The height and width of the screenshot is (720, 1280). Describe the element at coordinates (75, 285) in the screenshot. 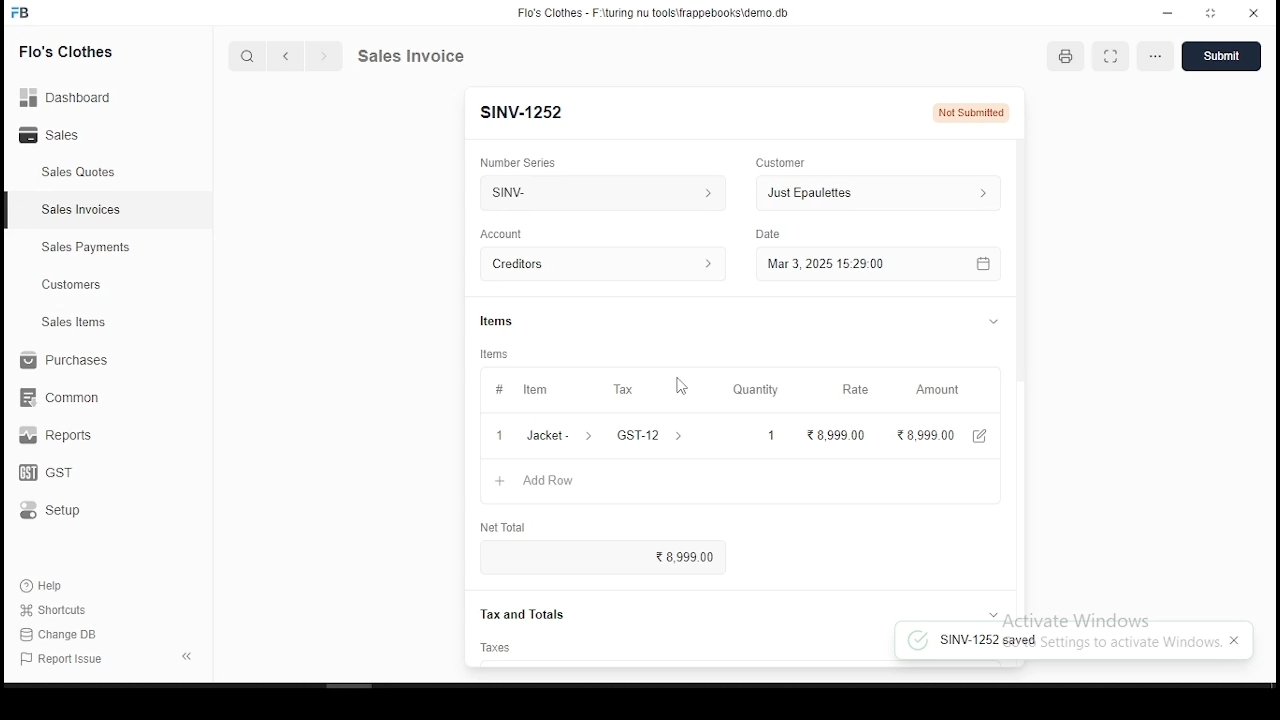

I see `customers` at that location.